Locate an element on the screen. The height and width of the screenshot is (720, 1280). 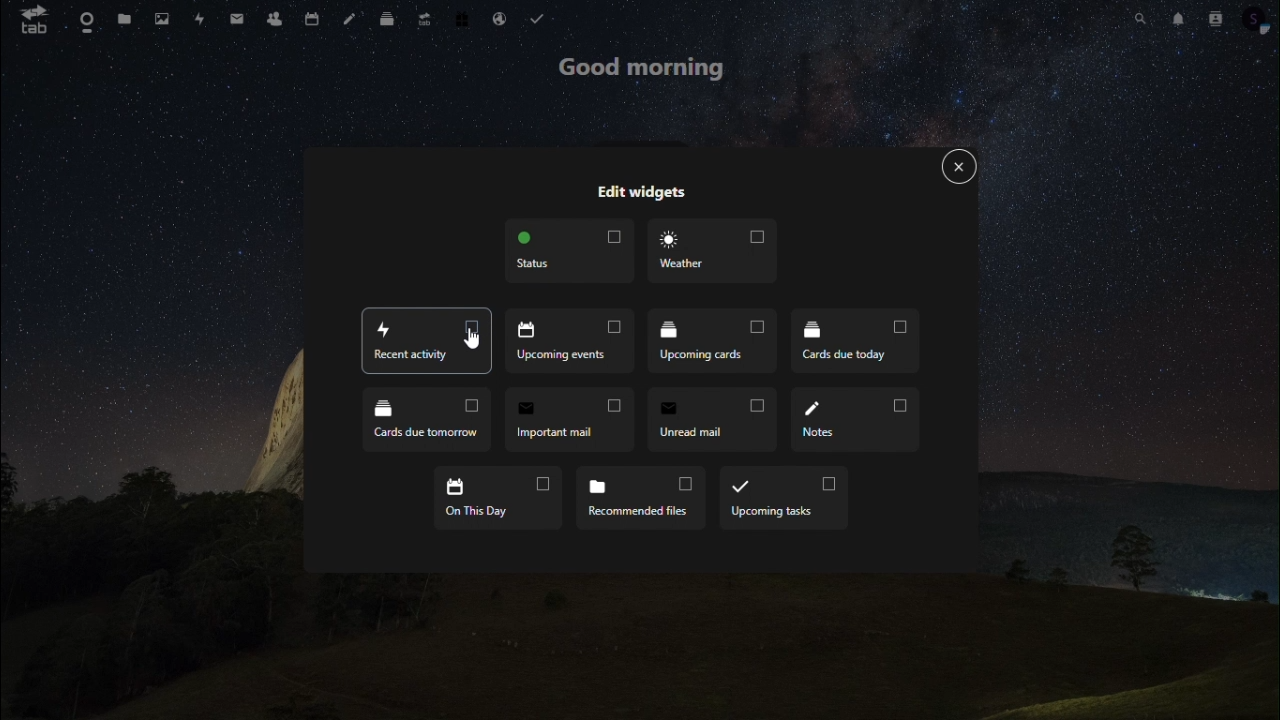
weather is located at coordinates (716, 256).